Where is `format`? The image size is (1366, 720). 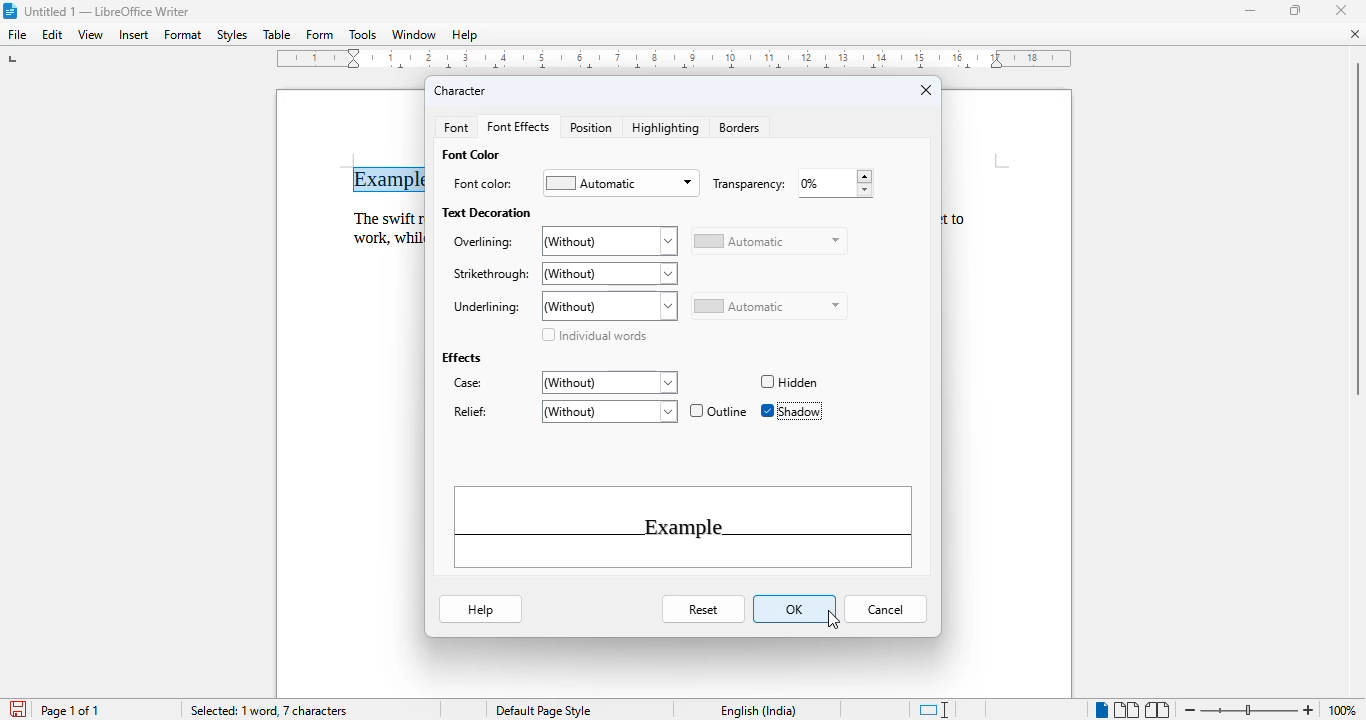 format is located at coordinates (184, 34).